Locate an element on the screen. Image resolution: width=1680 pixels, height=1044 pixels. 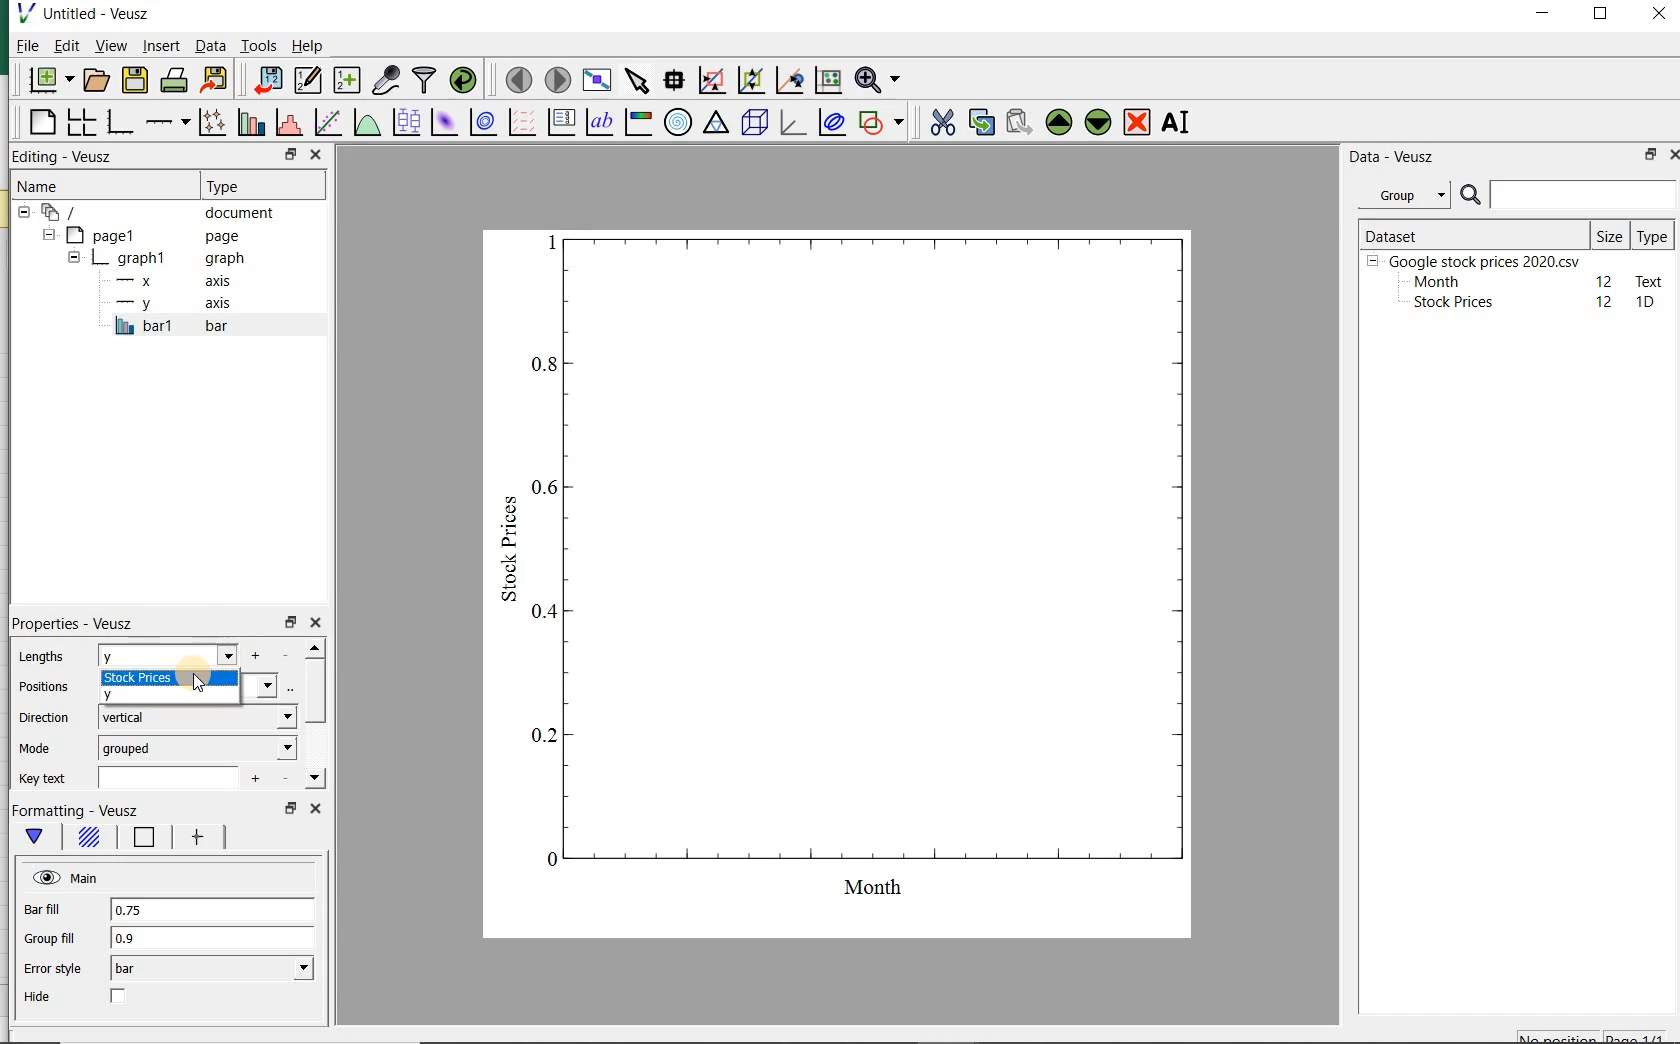
blank page is located at coordinates (41, 125).